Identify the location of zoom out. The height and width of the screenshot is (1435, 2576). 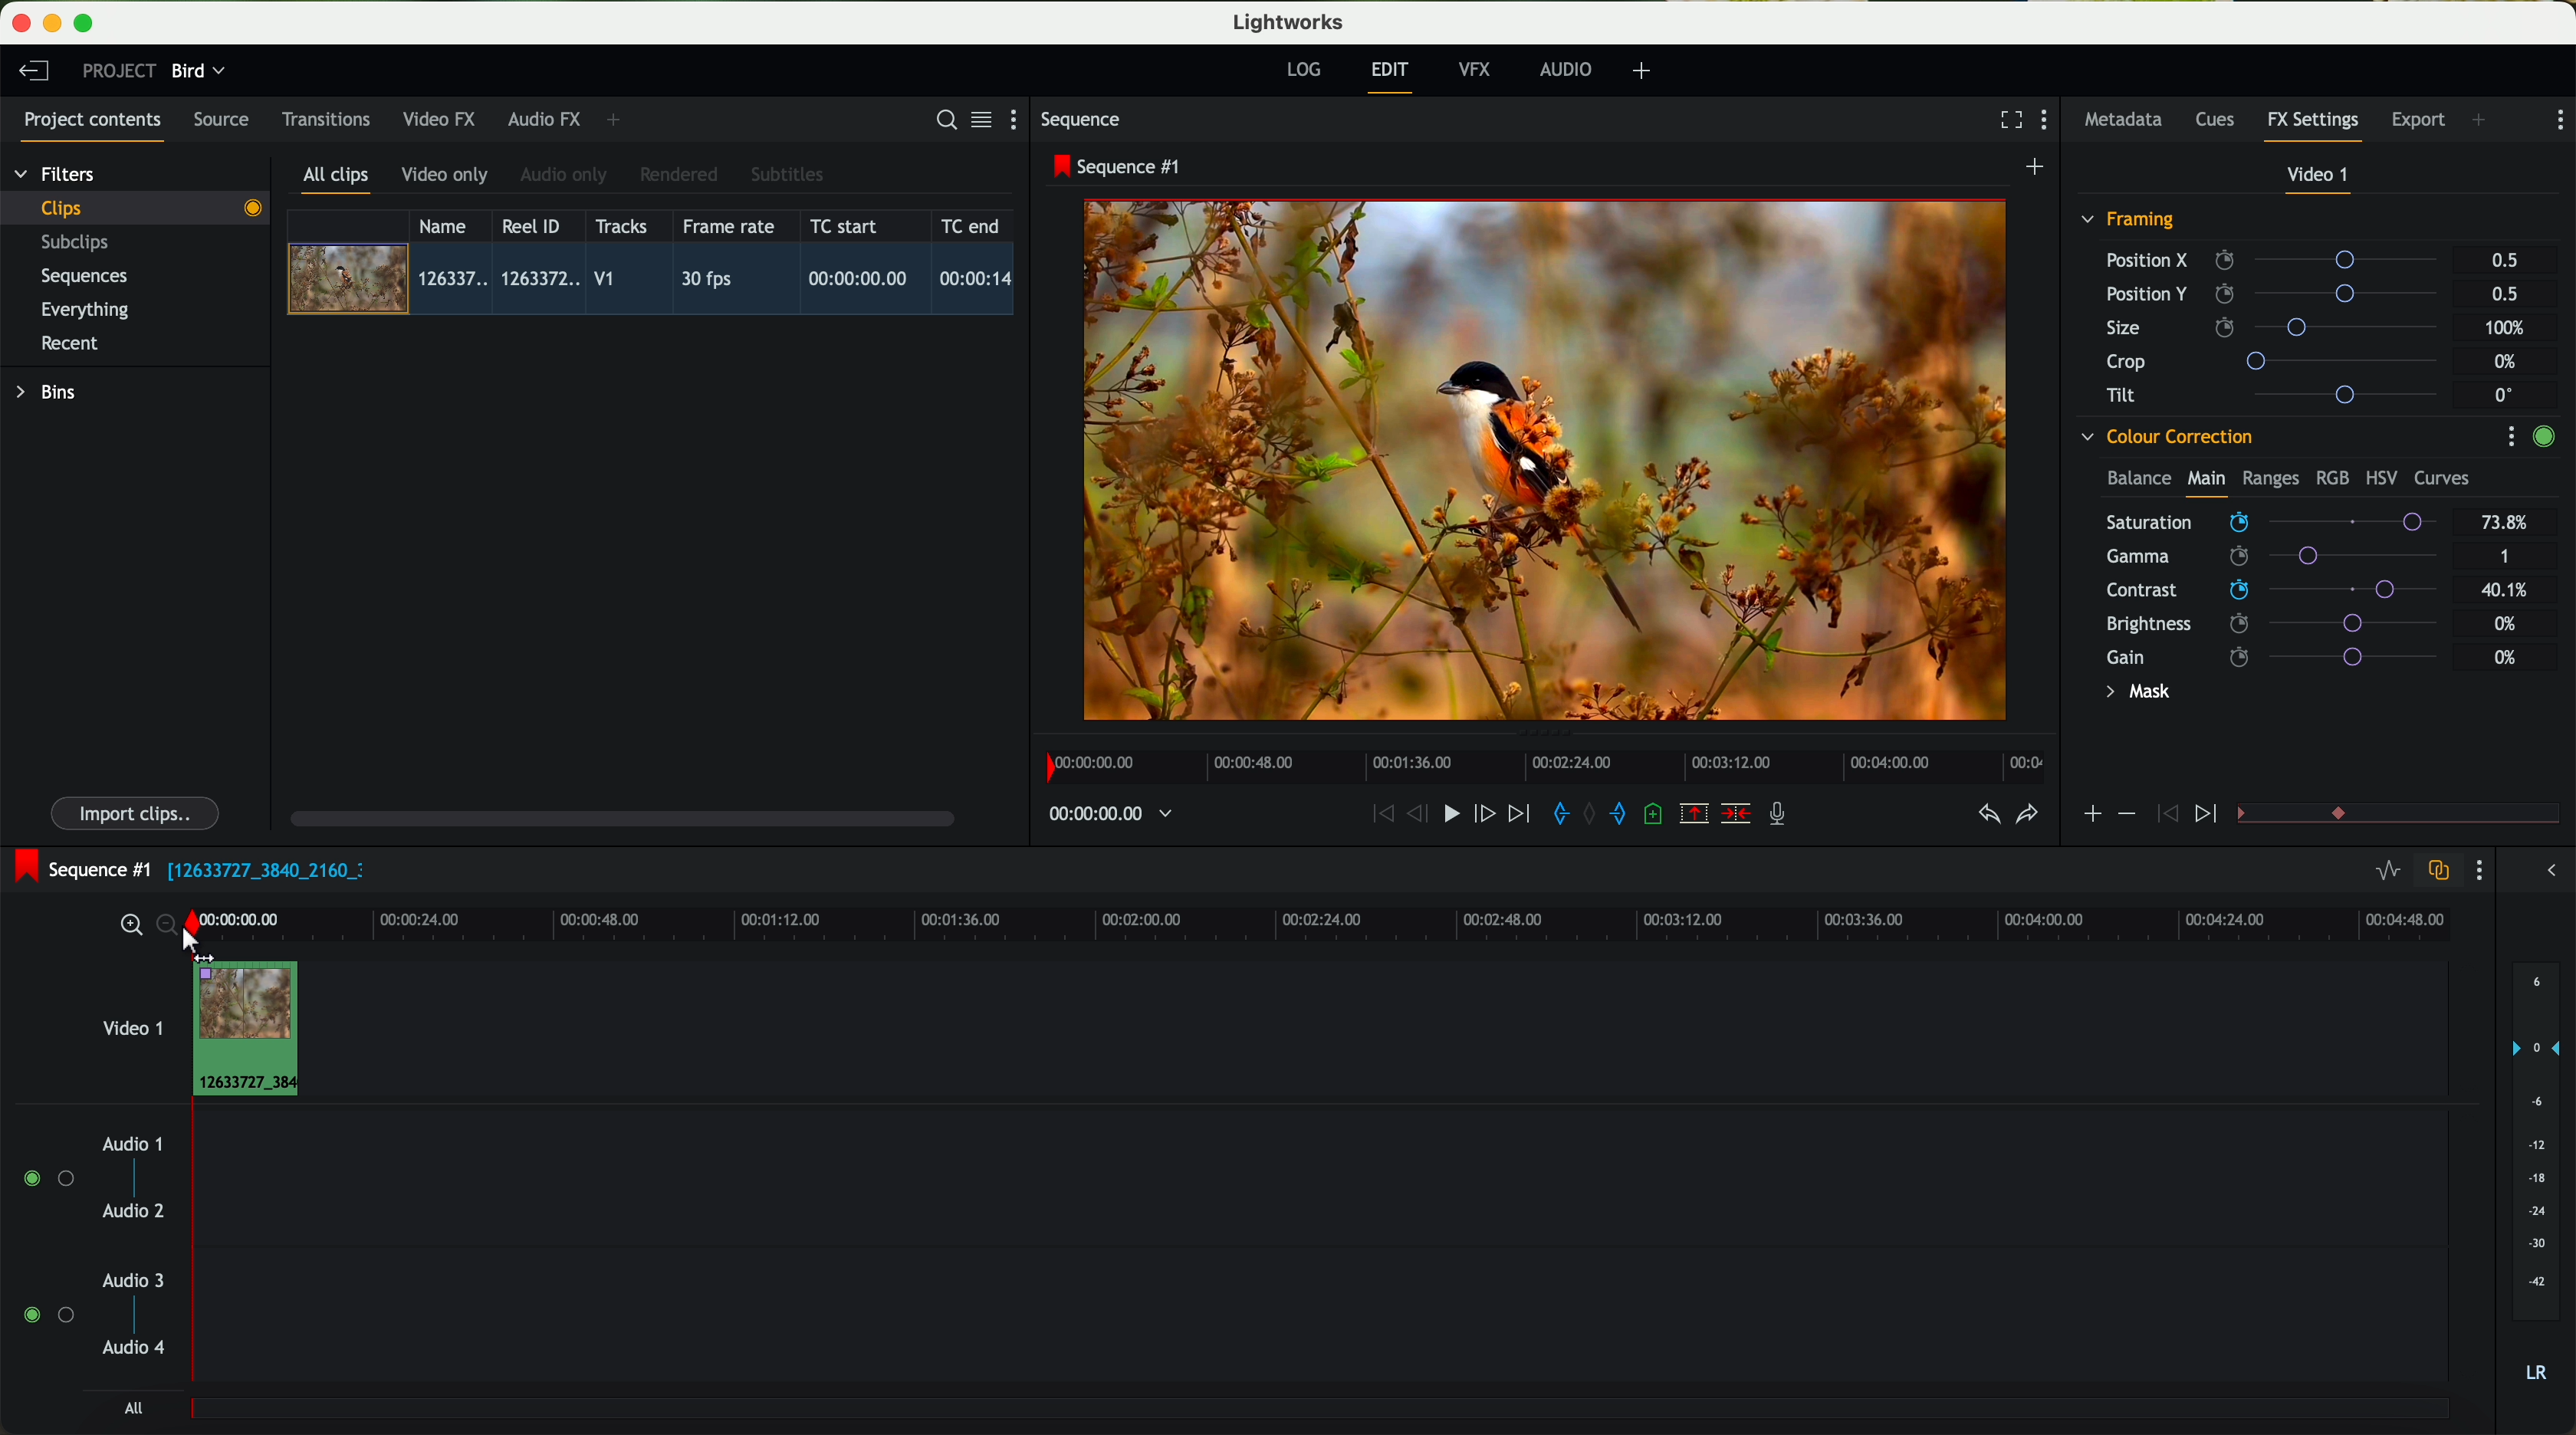
(169, 928).